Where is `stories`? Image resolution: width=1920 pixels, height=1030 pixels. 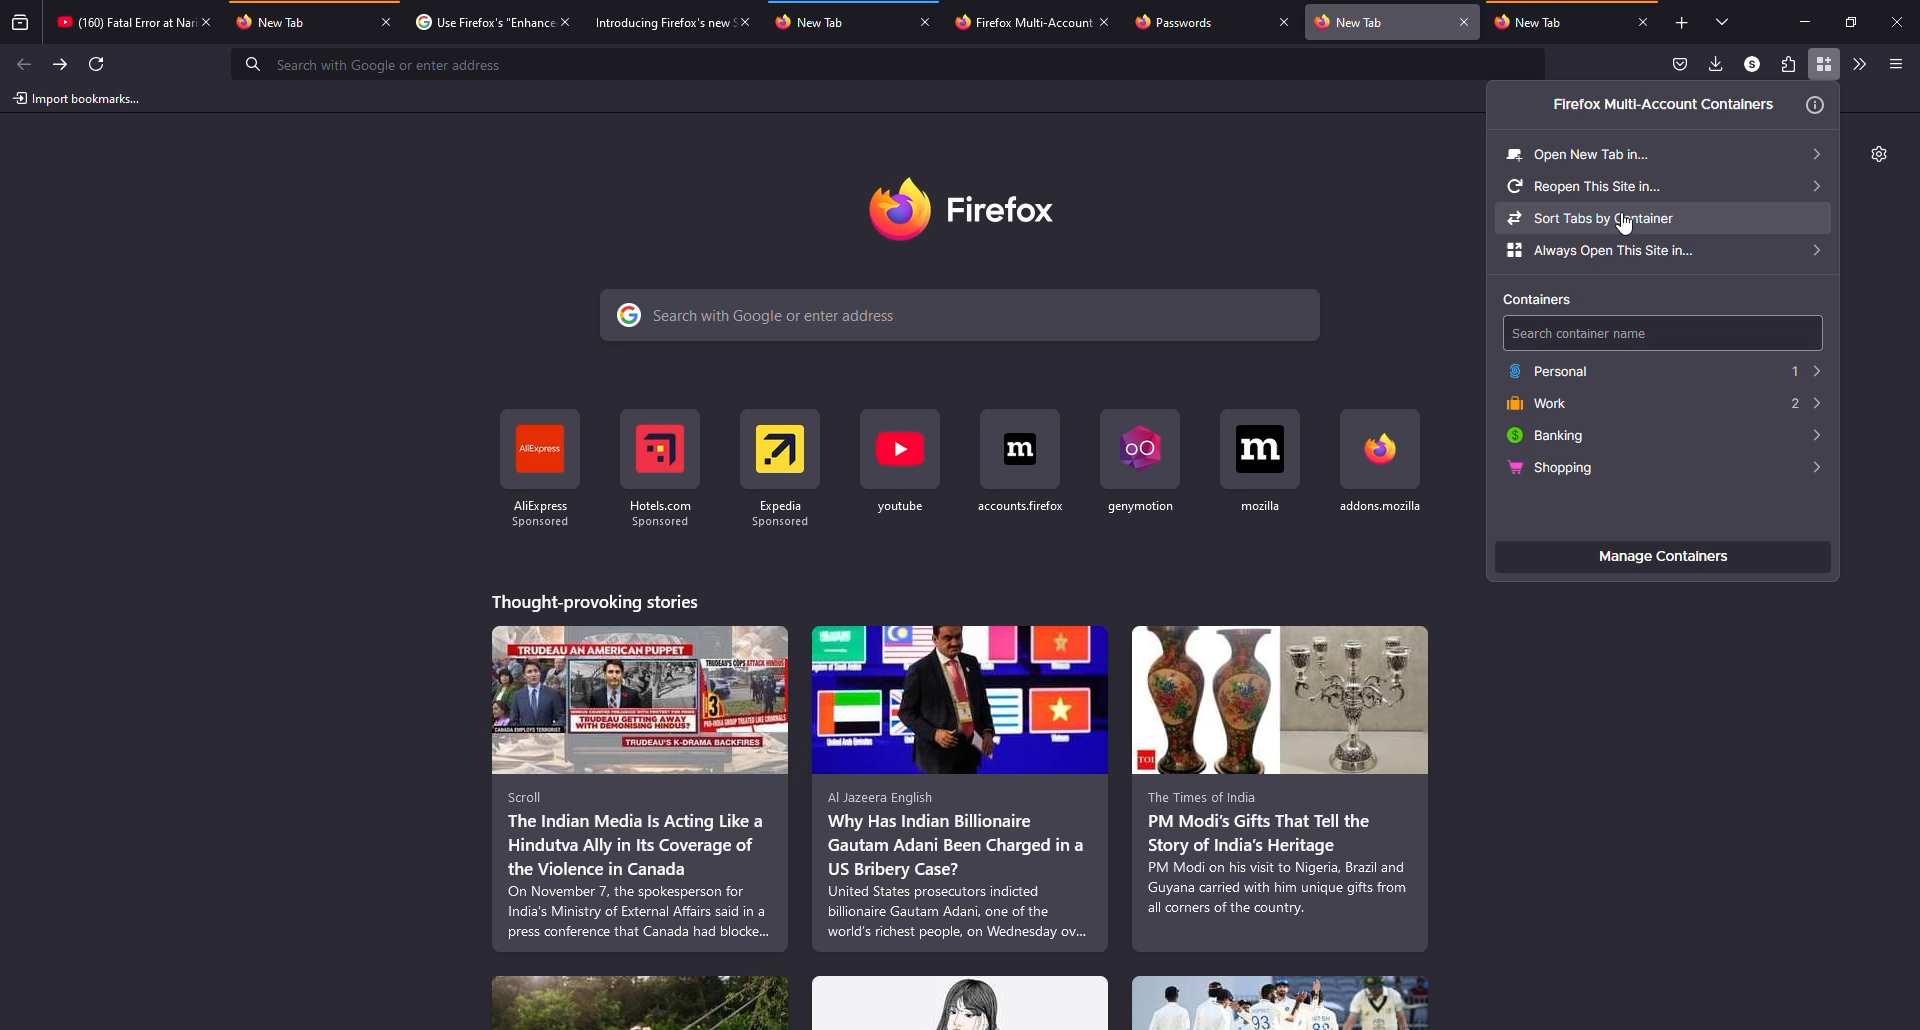 stories is located at coordinates (1282, 1002).